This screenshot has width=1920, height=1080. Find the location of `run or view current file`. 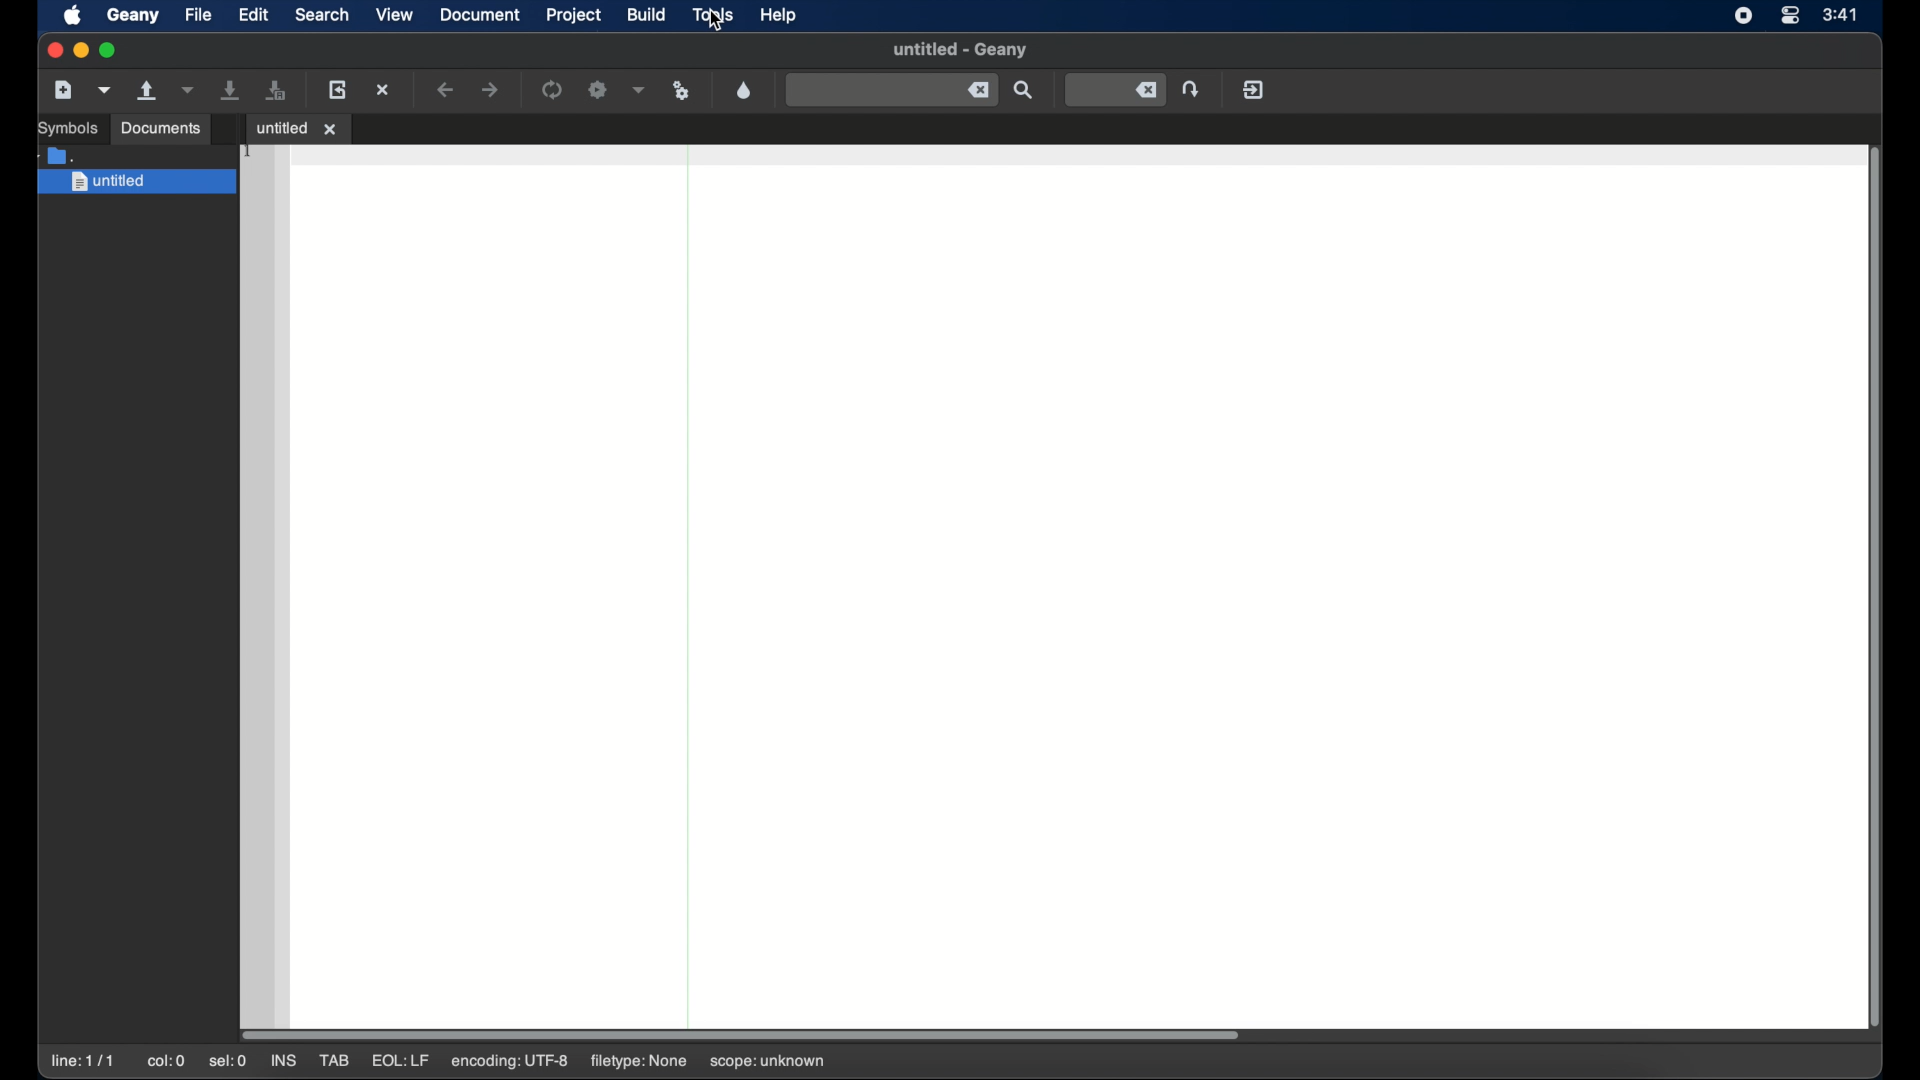

run or view current file is located at coordinates (682, 91).